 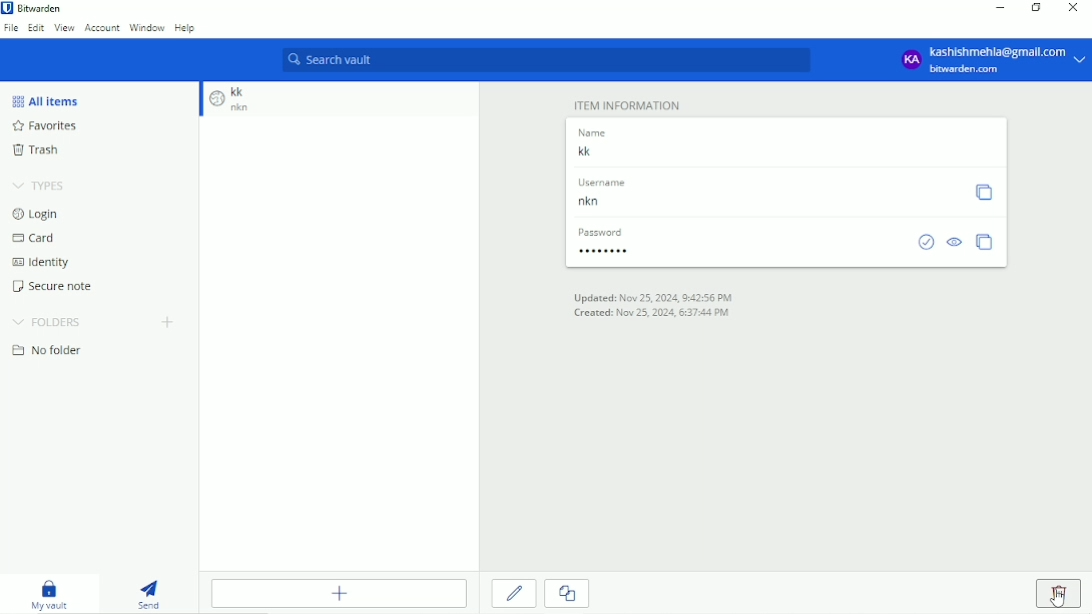 What do you see at coordinates (761, 203) in the screenshot?
I see `Username` at bounding box center [761, 203].